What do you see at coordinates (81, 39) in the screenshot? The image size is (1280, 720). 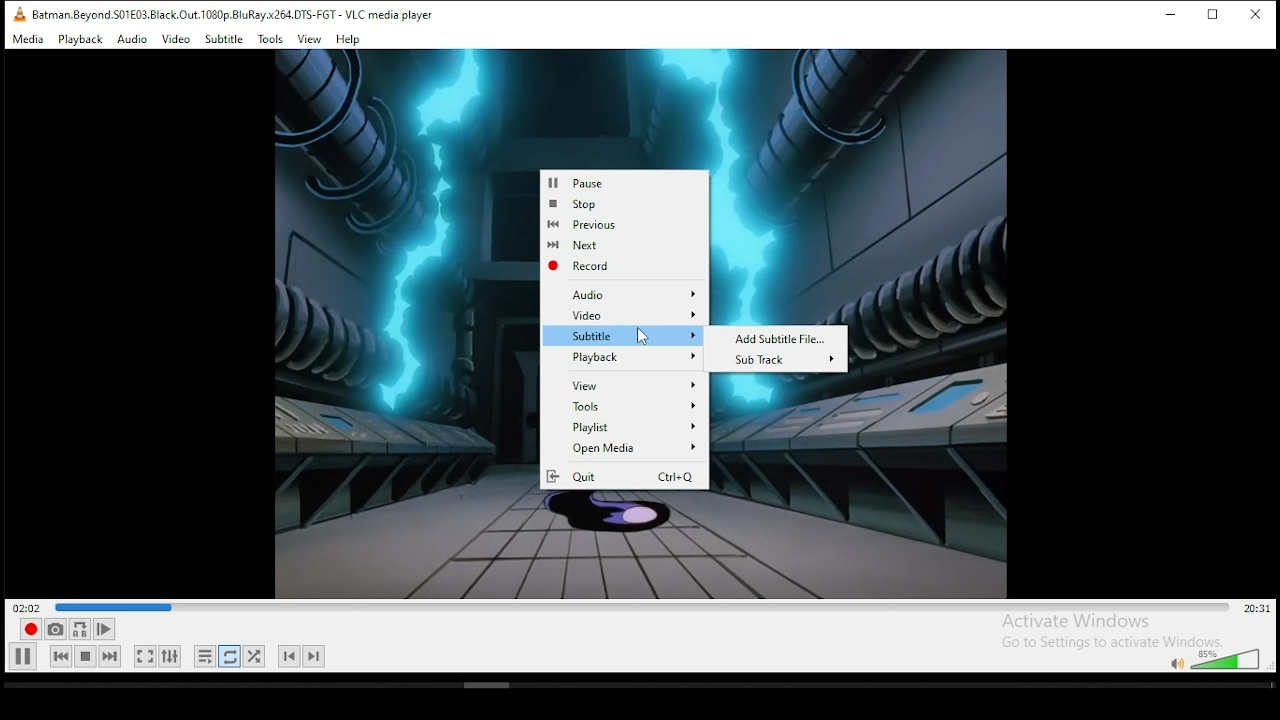 I see `playback` at bounding box center [81, 39].